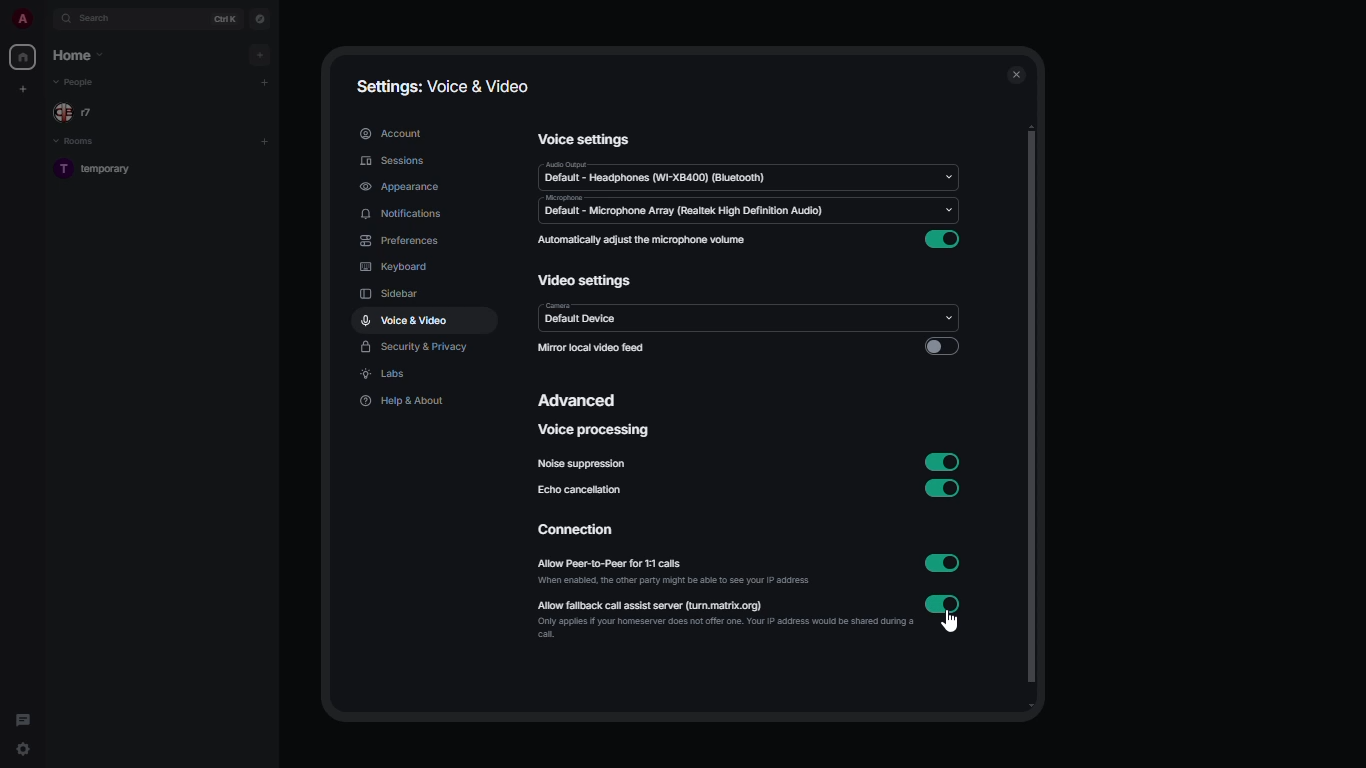  Describe the element at coordinates (392, 293) in the screenshot. I see `sidebar` at that location.